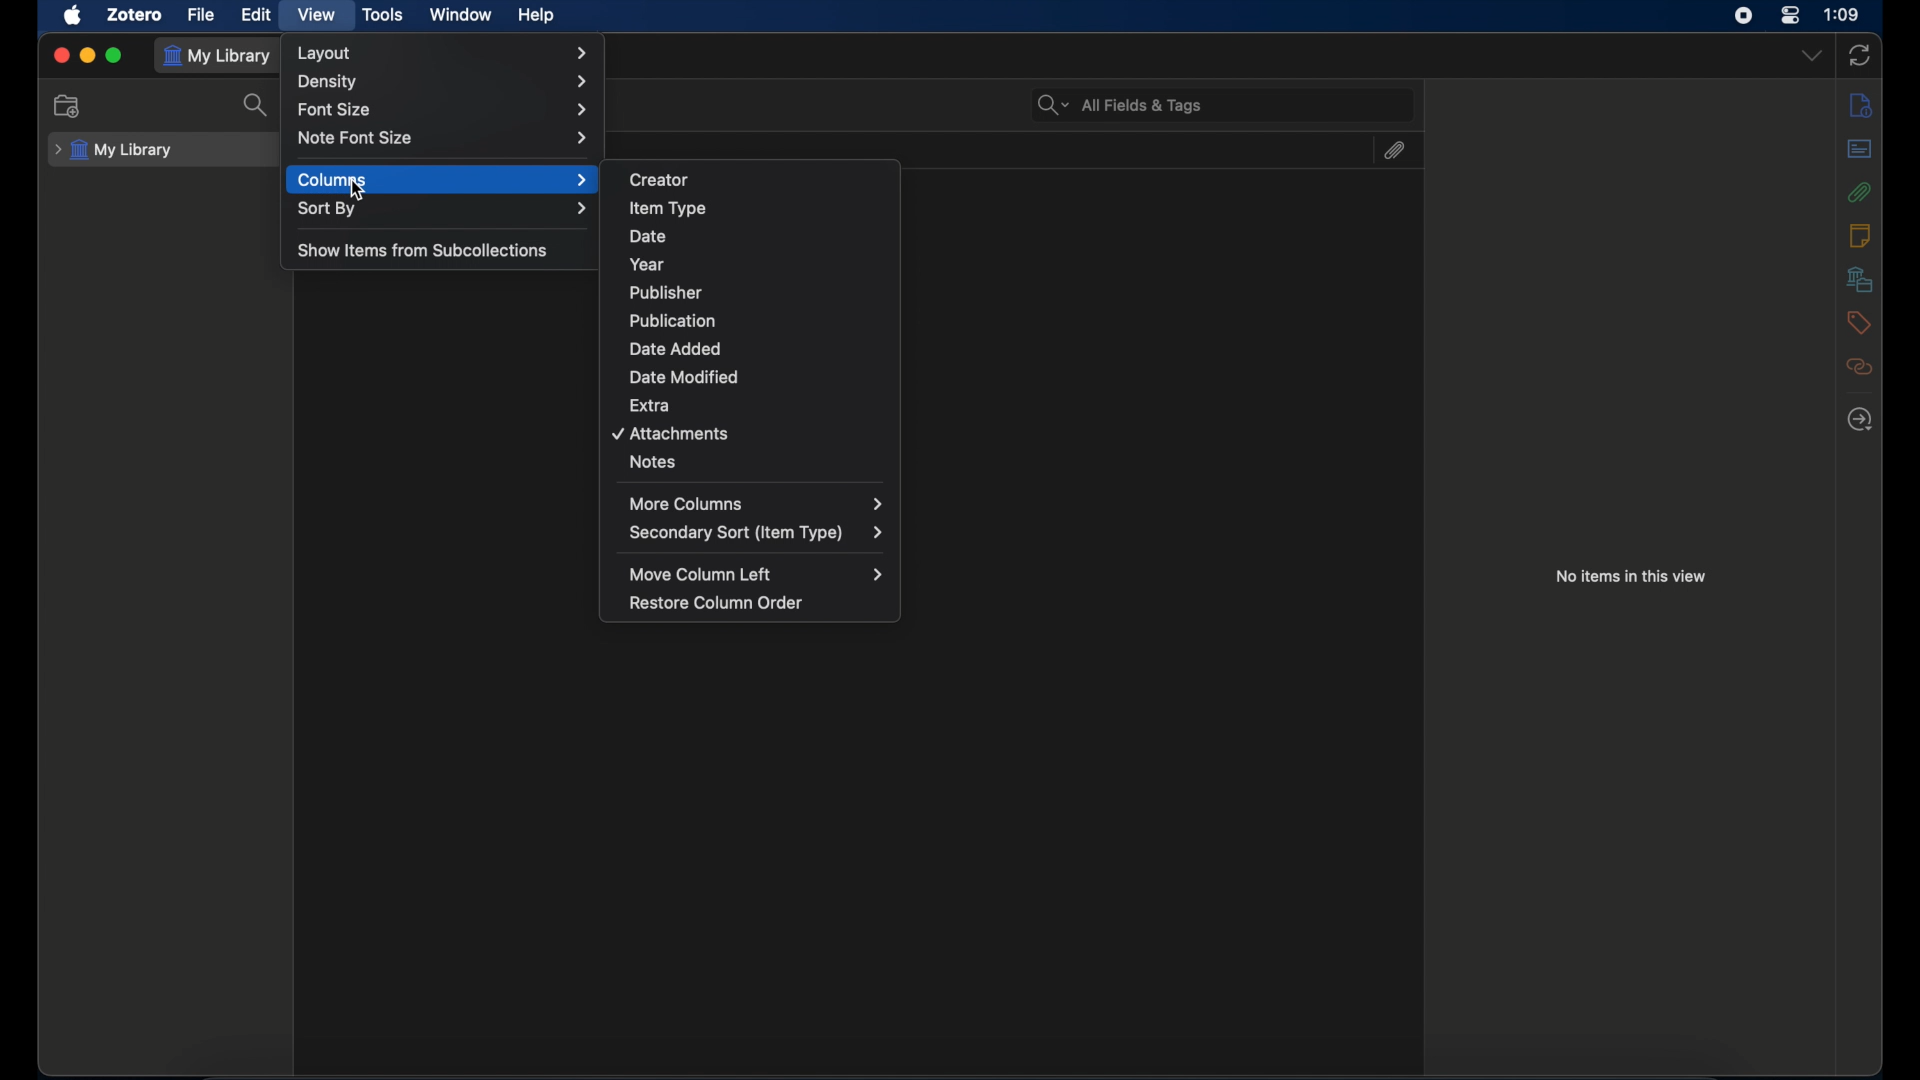 This screenshot has width=1920, height=1080. I want to click on my library, so click(221, 56).